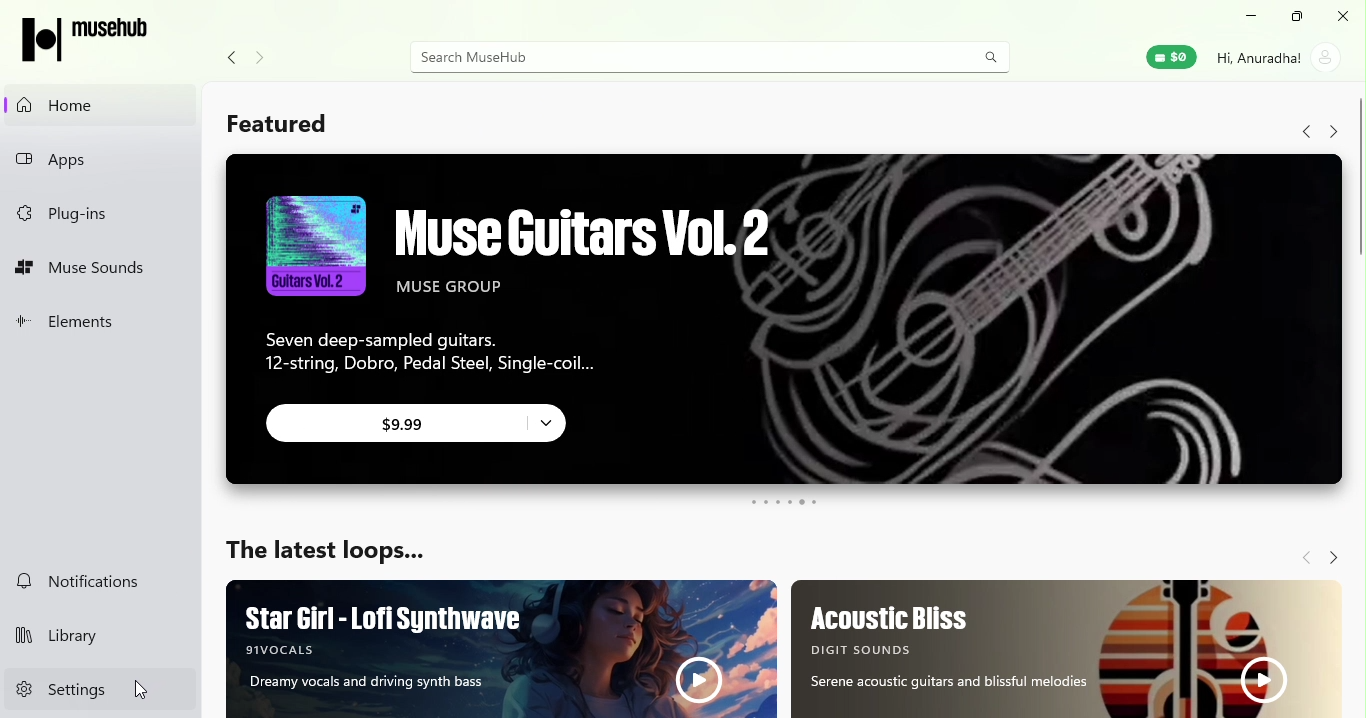 The height and width of the screenshot is (718, 1366). I want to click on Close, so click(1342, 15).